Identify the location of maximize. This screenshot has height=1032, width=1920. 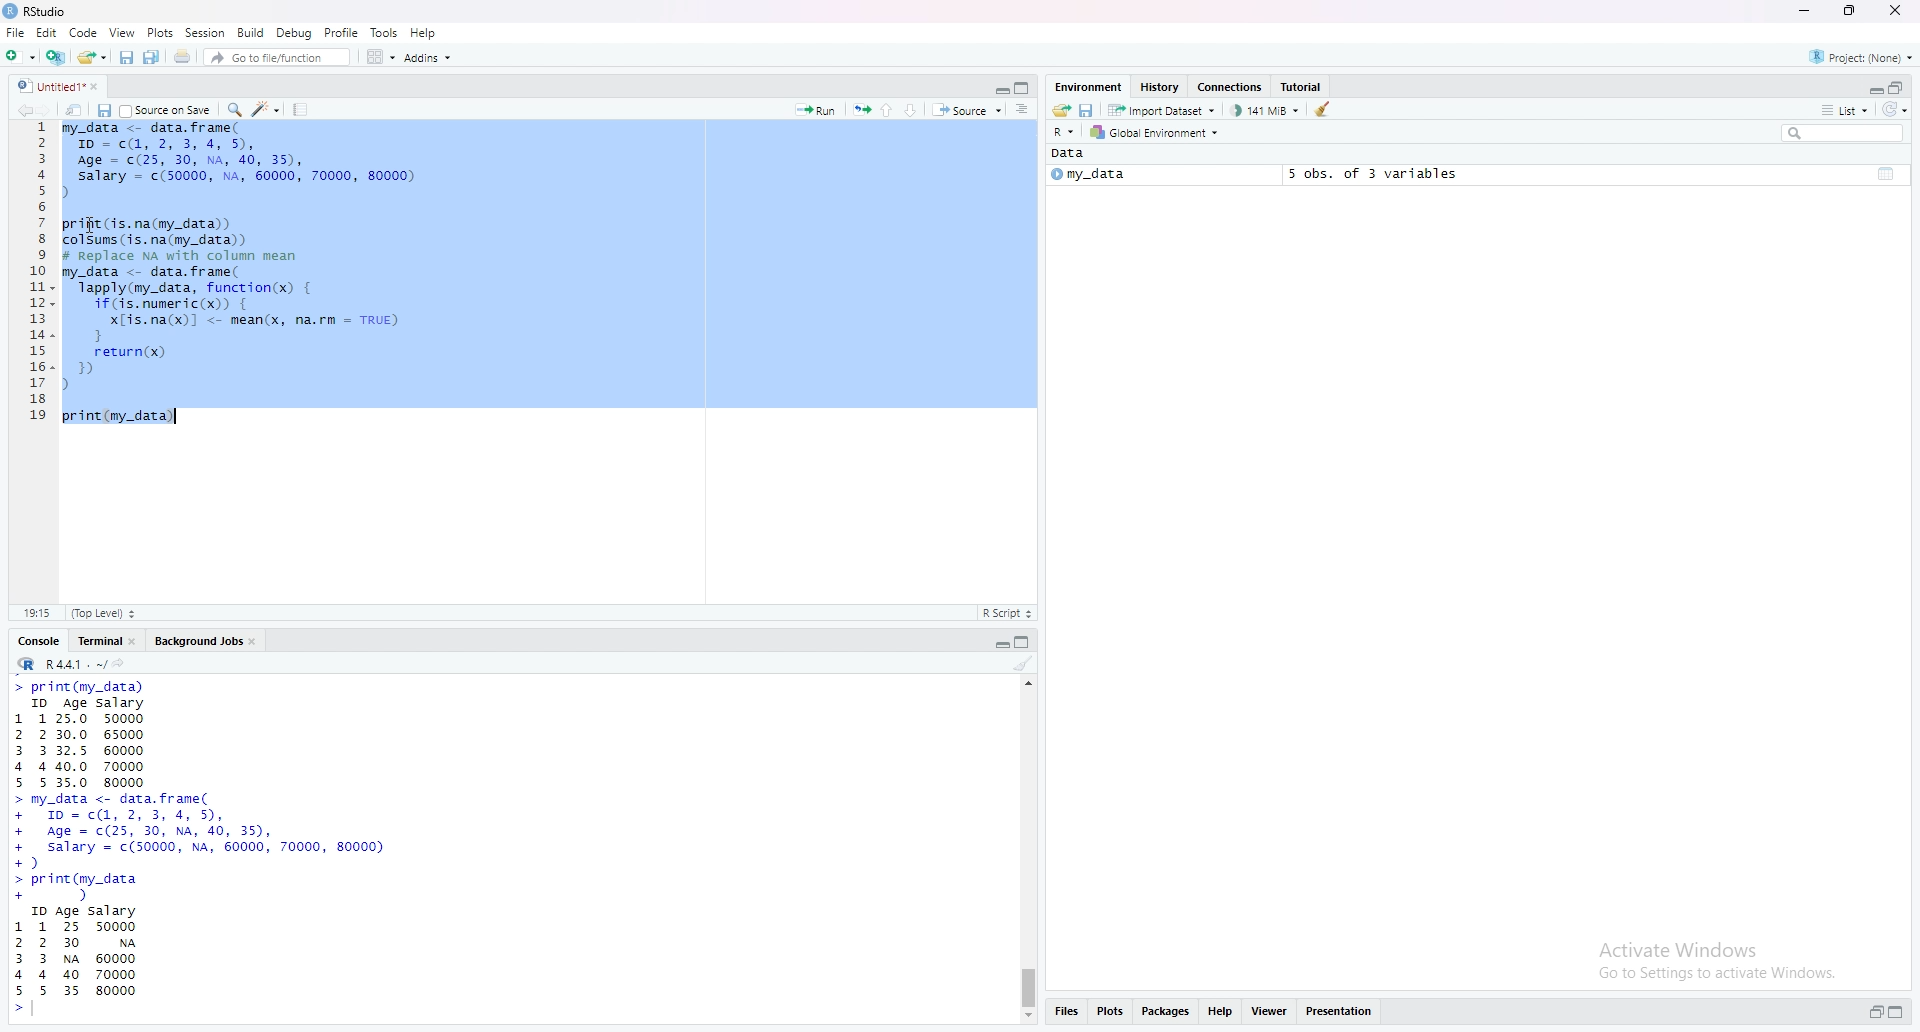
(1846, 10).